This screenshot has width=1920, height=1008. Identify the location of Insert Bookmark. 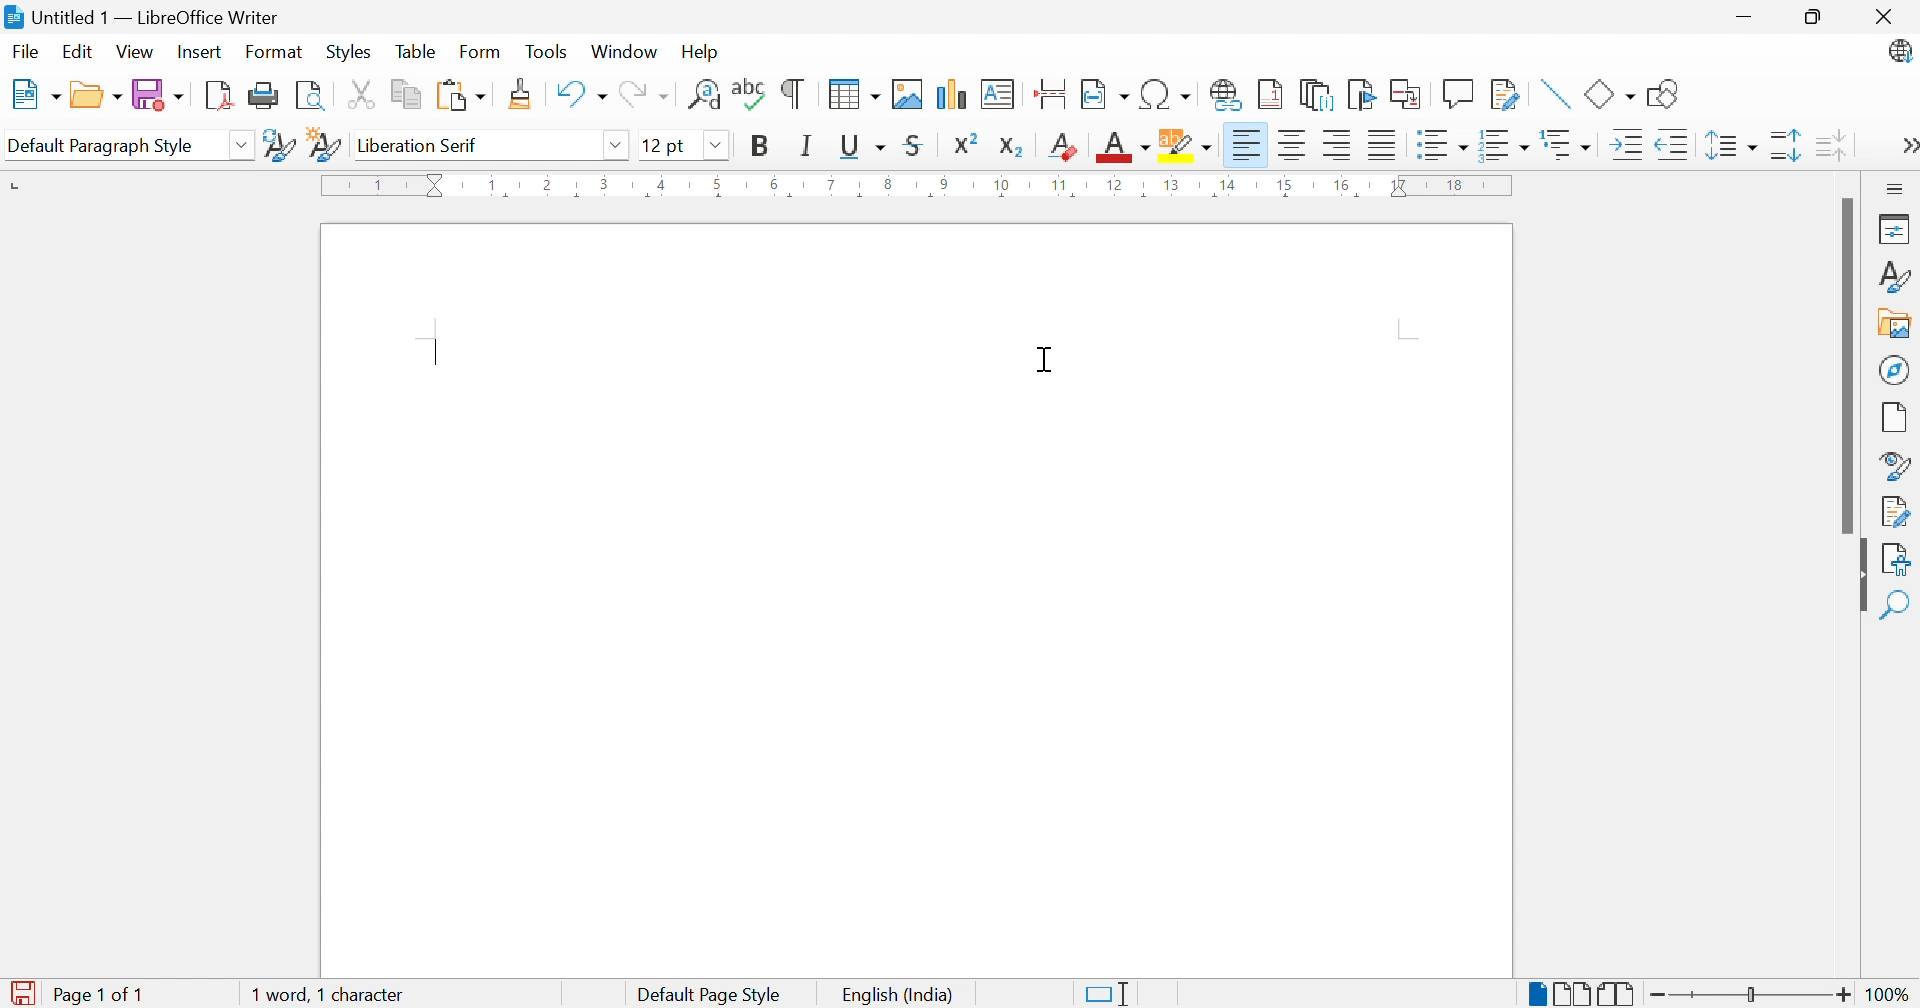
(1359, 94).